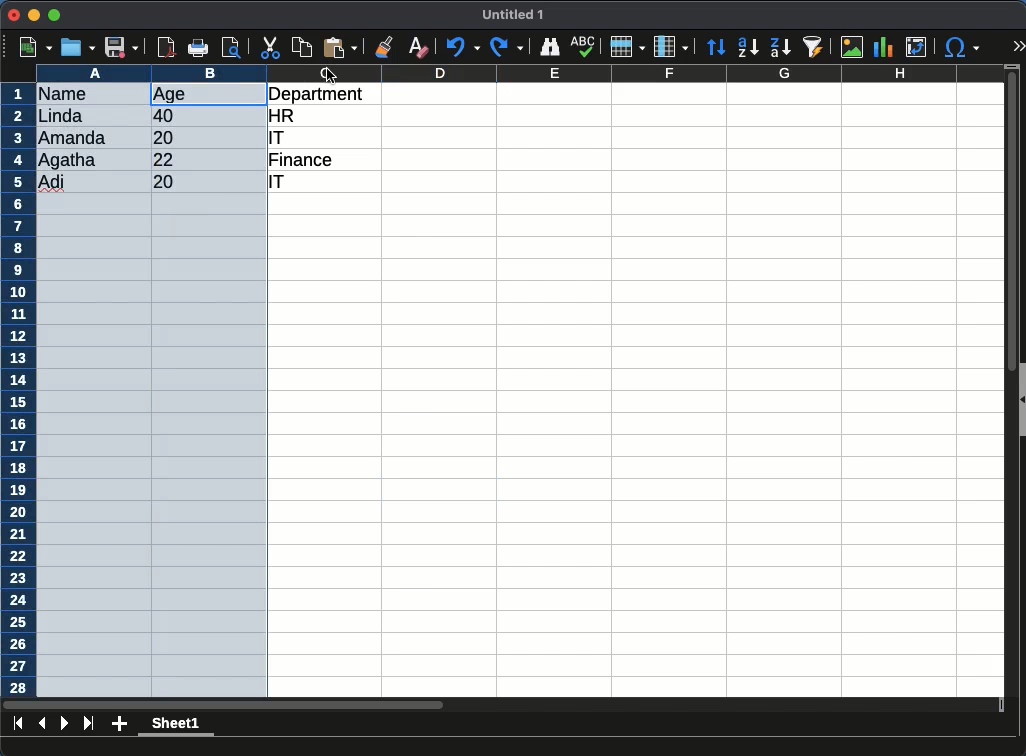 The width and height of the screenshot is (1026, 756). I want to click on pivot table, so click(916, 48).